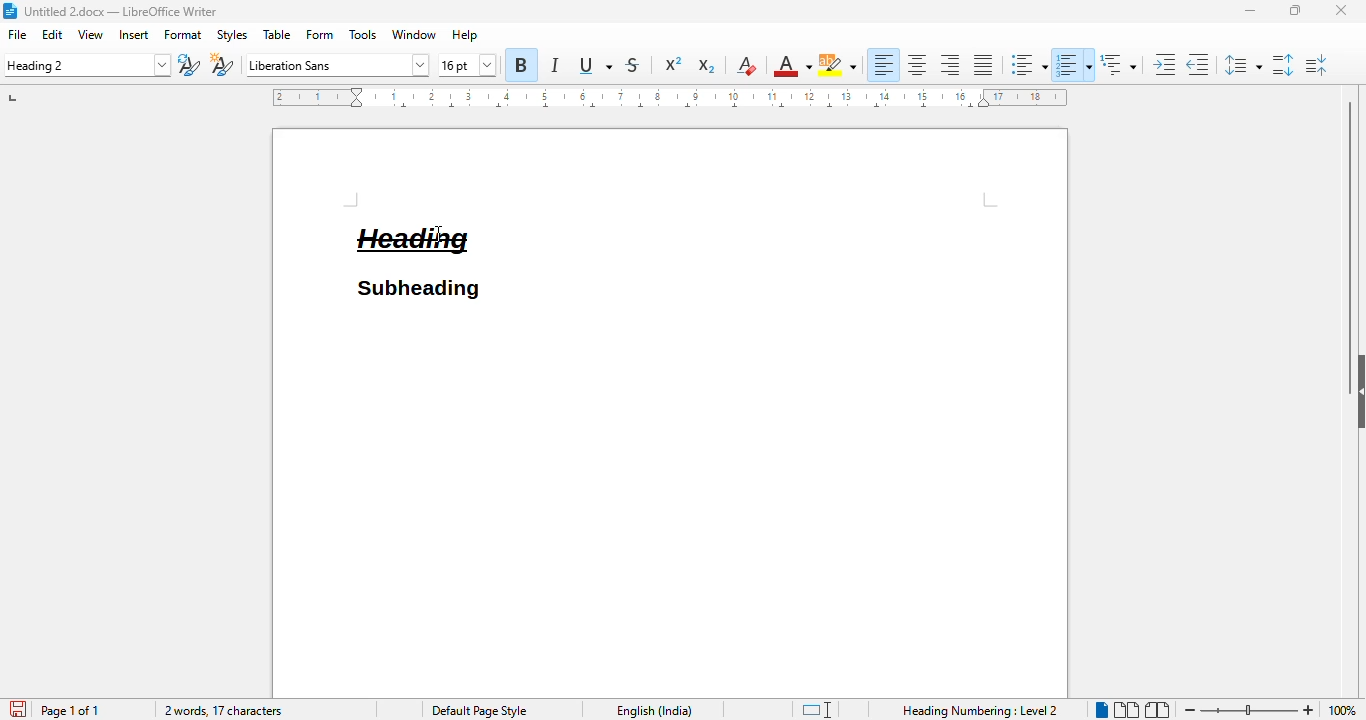 The width and height of the screenshot is (1366, 720). What do you see at coordinates (183, 35) in the screenshot?
I see `format` at bounding box center [183, 35].